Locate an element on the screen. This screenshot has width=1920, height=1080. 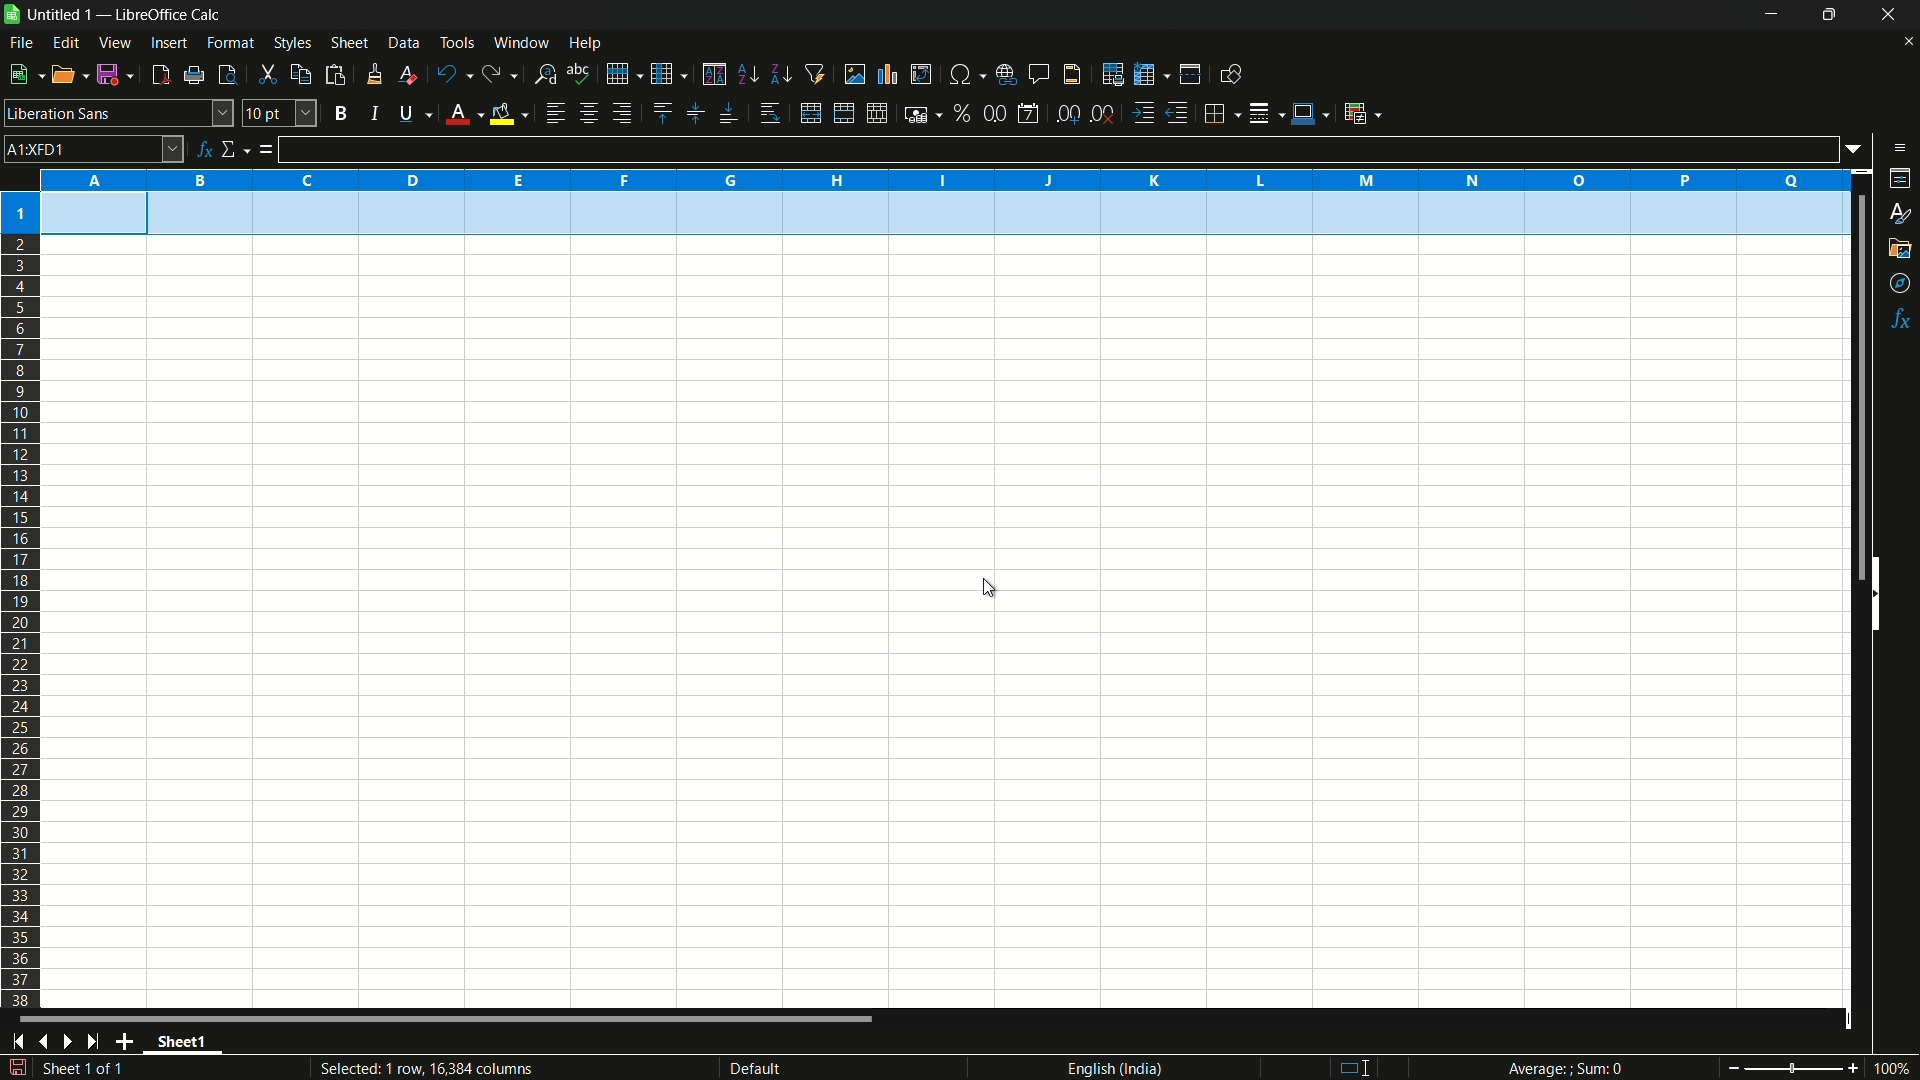
insert or edit pivot table is located at coordinates (920, 74).